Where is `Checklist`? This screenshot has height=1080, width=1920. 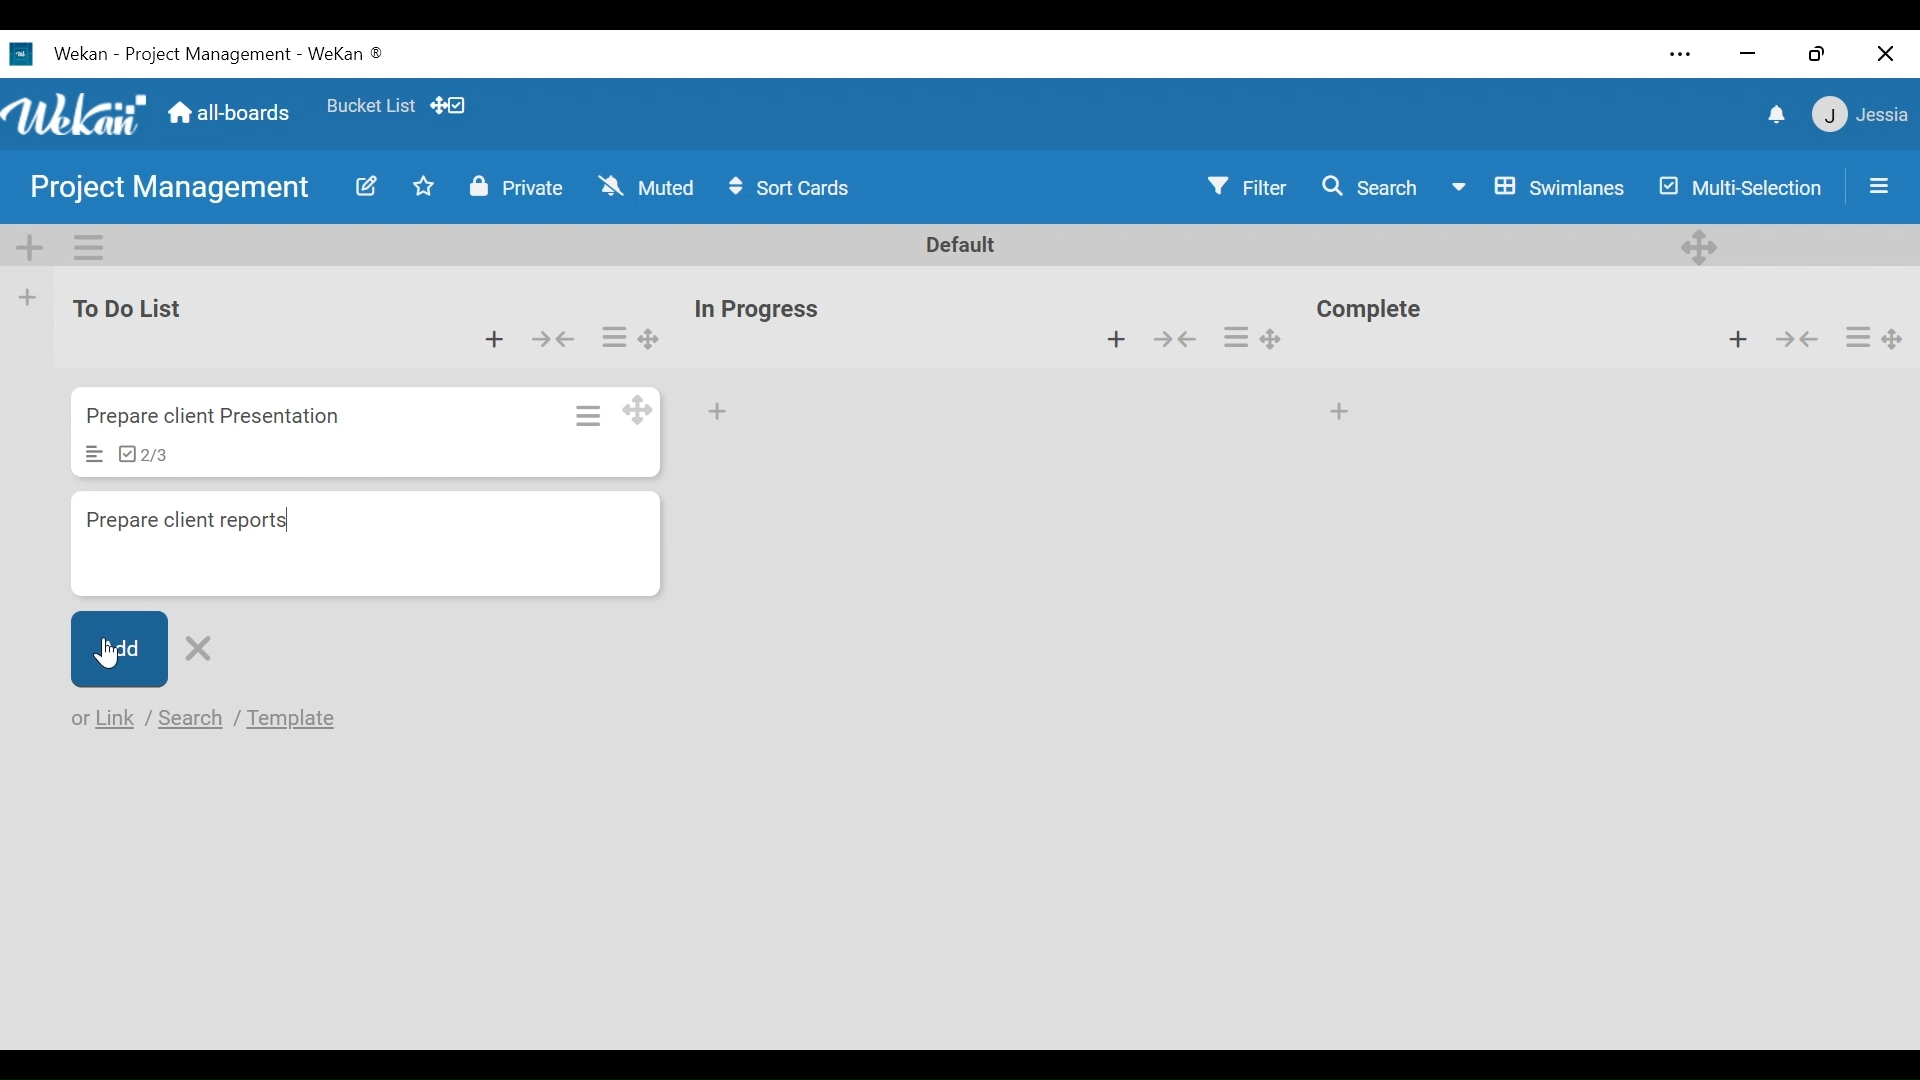 Checklist is located at coordinates (143, 456).